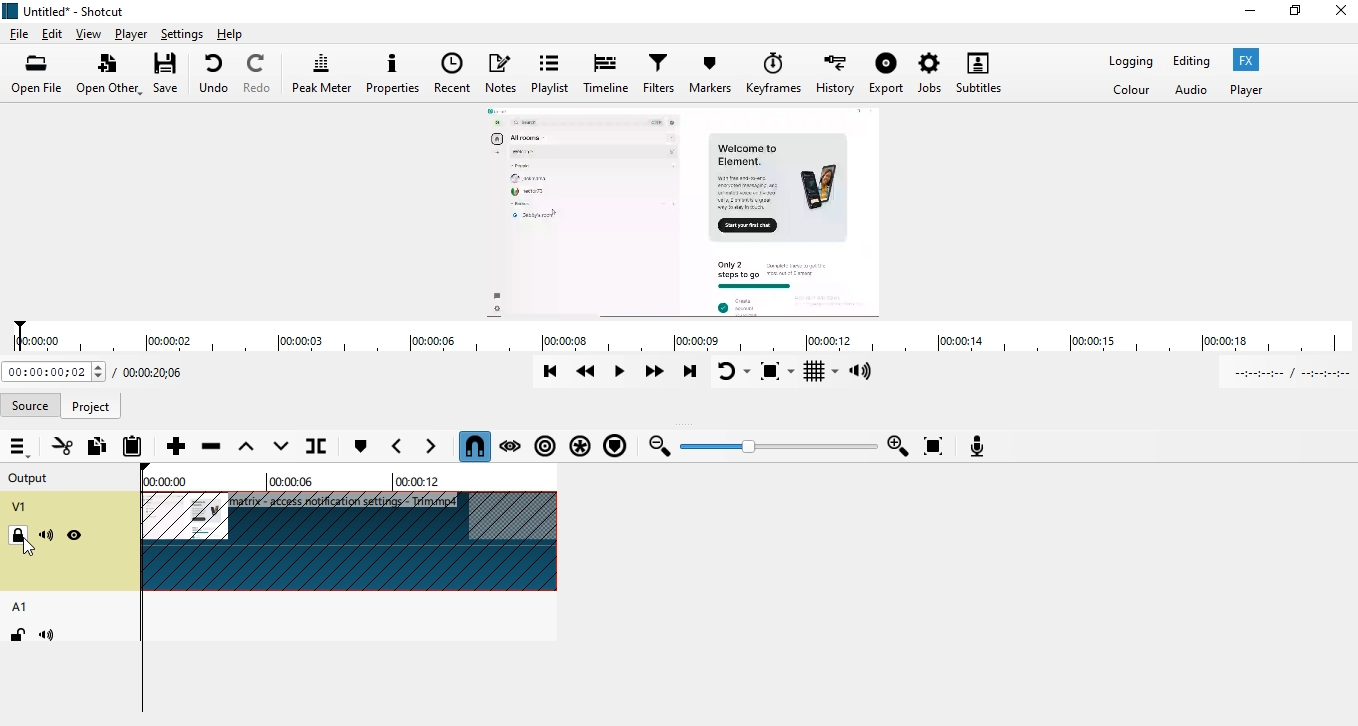 This screenshot has width=1358, height=726. What do you see at coordinates (131, 33) in the screenshot?
I see `player` at bounding box center [131, 33].